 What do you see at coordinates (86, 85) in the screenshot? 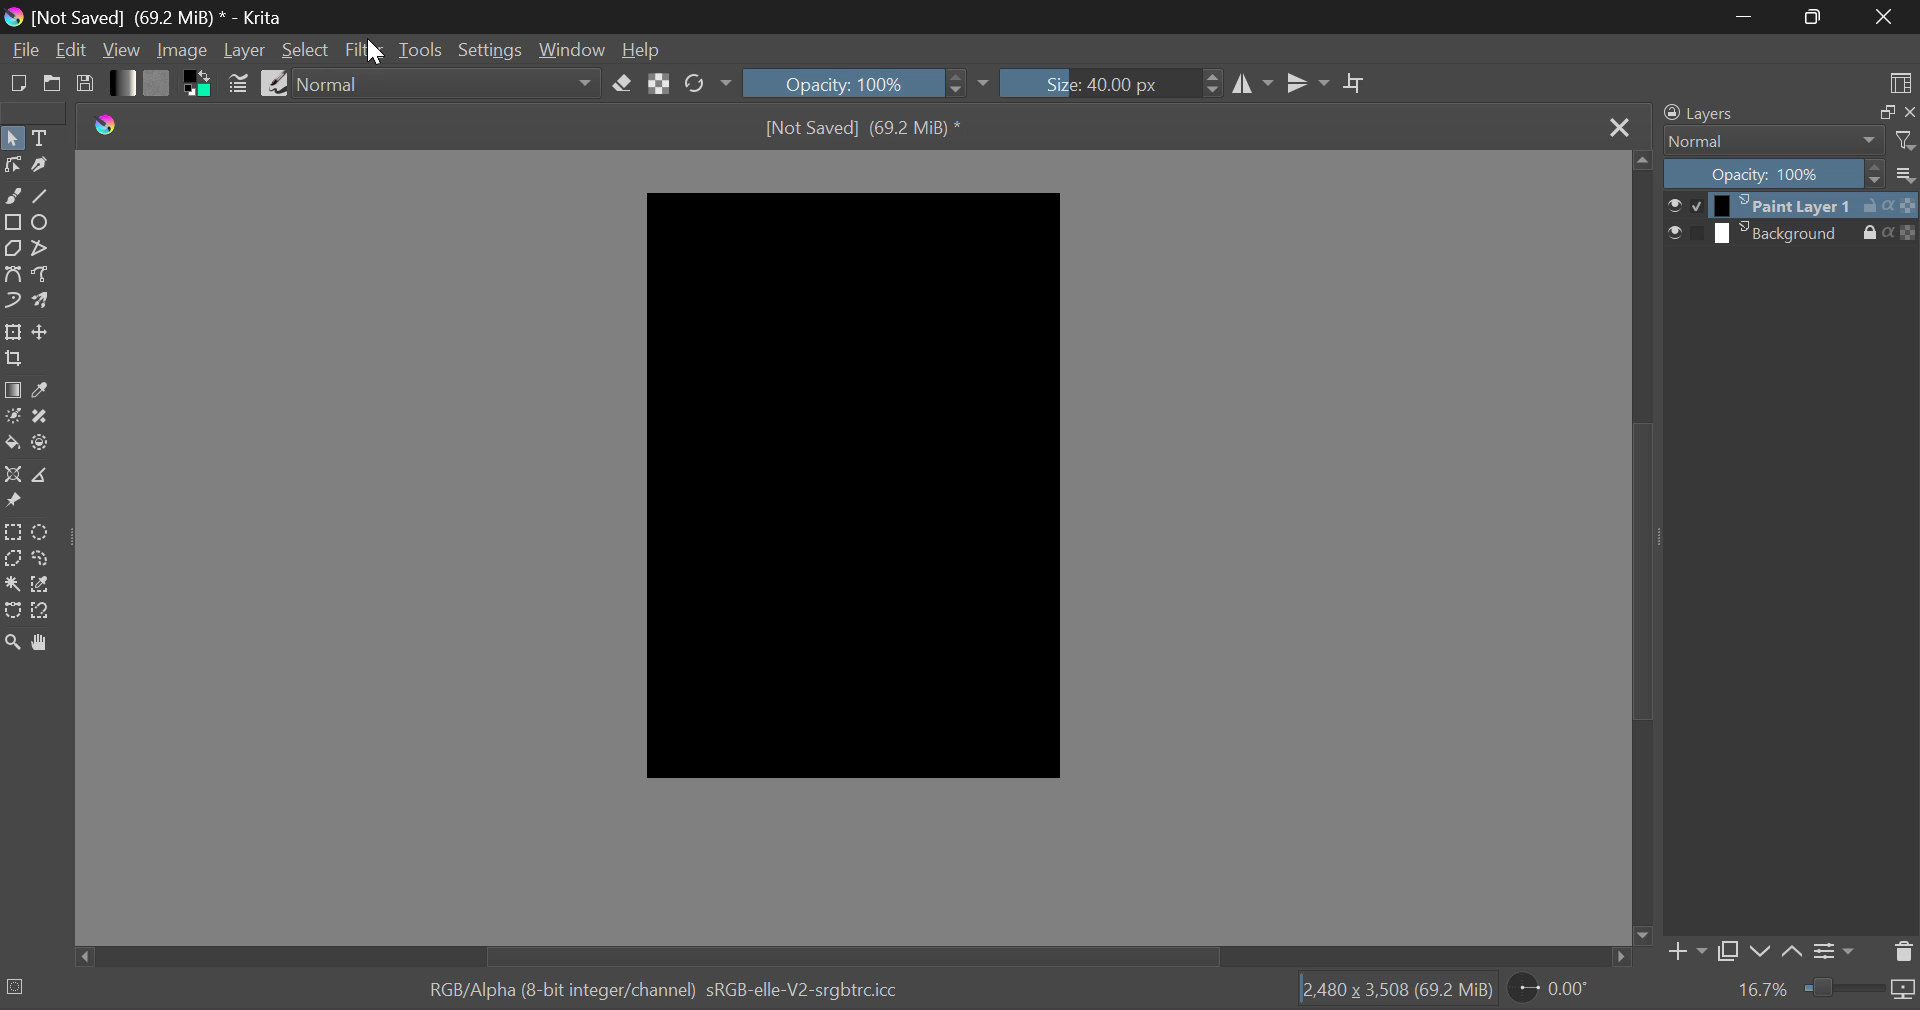
I see `Save` at bounding box center [86, 85].